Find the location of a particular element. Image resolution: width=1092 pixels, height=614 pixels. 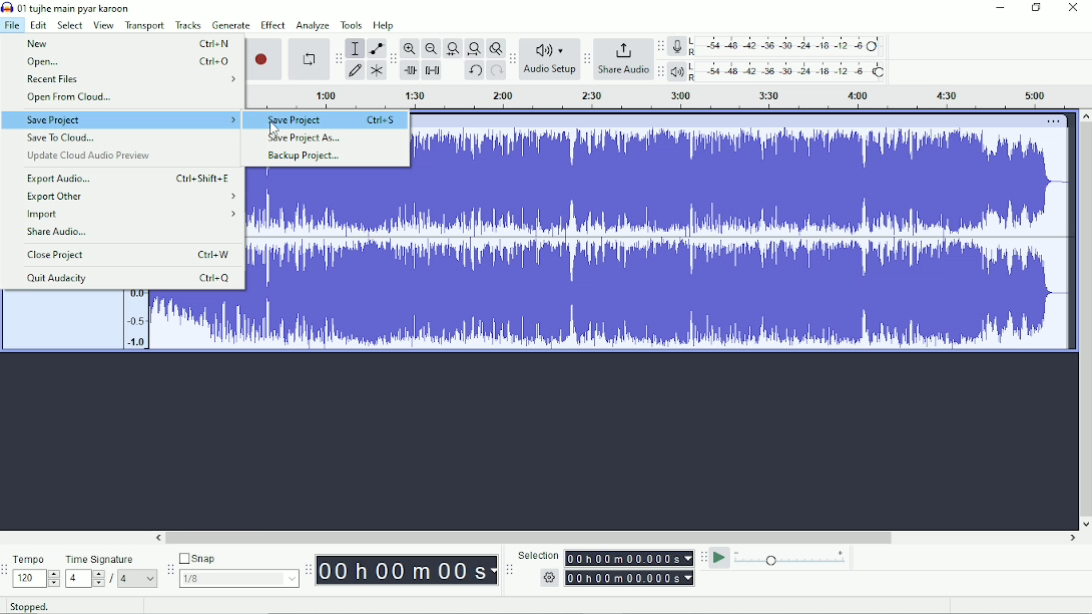

Play-at-speed is located at coordinates (720, 558).